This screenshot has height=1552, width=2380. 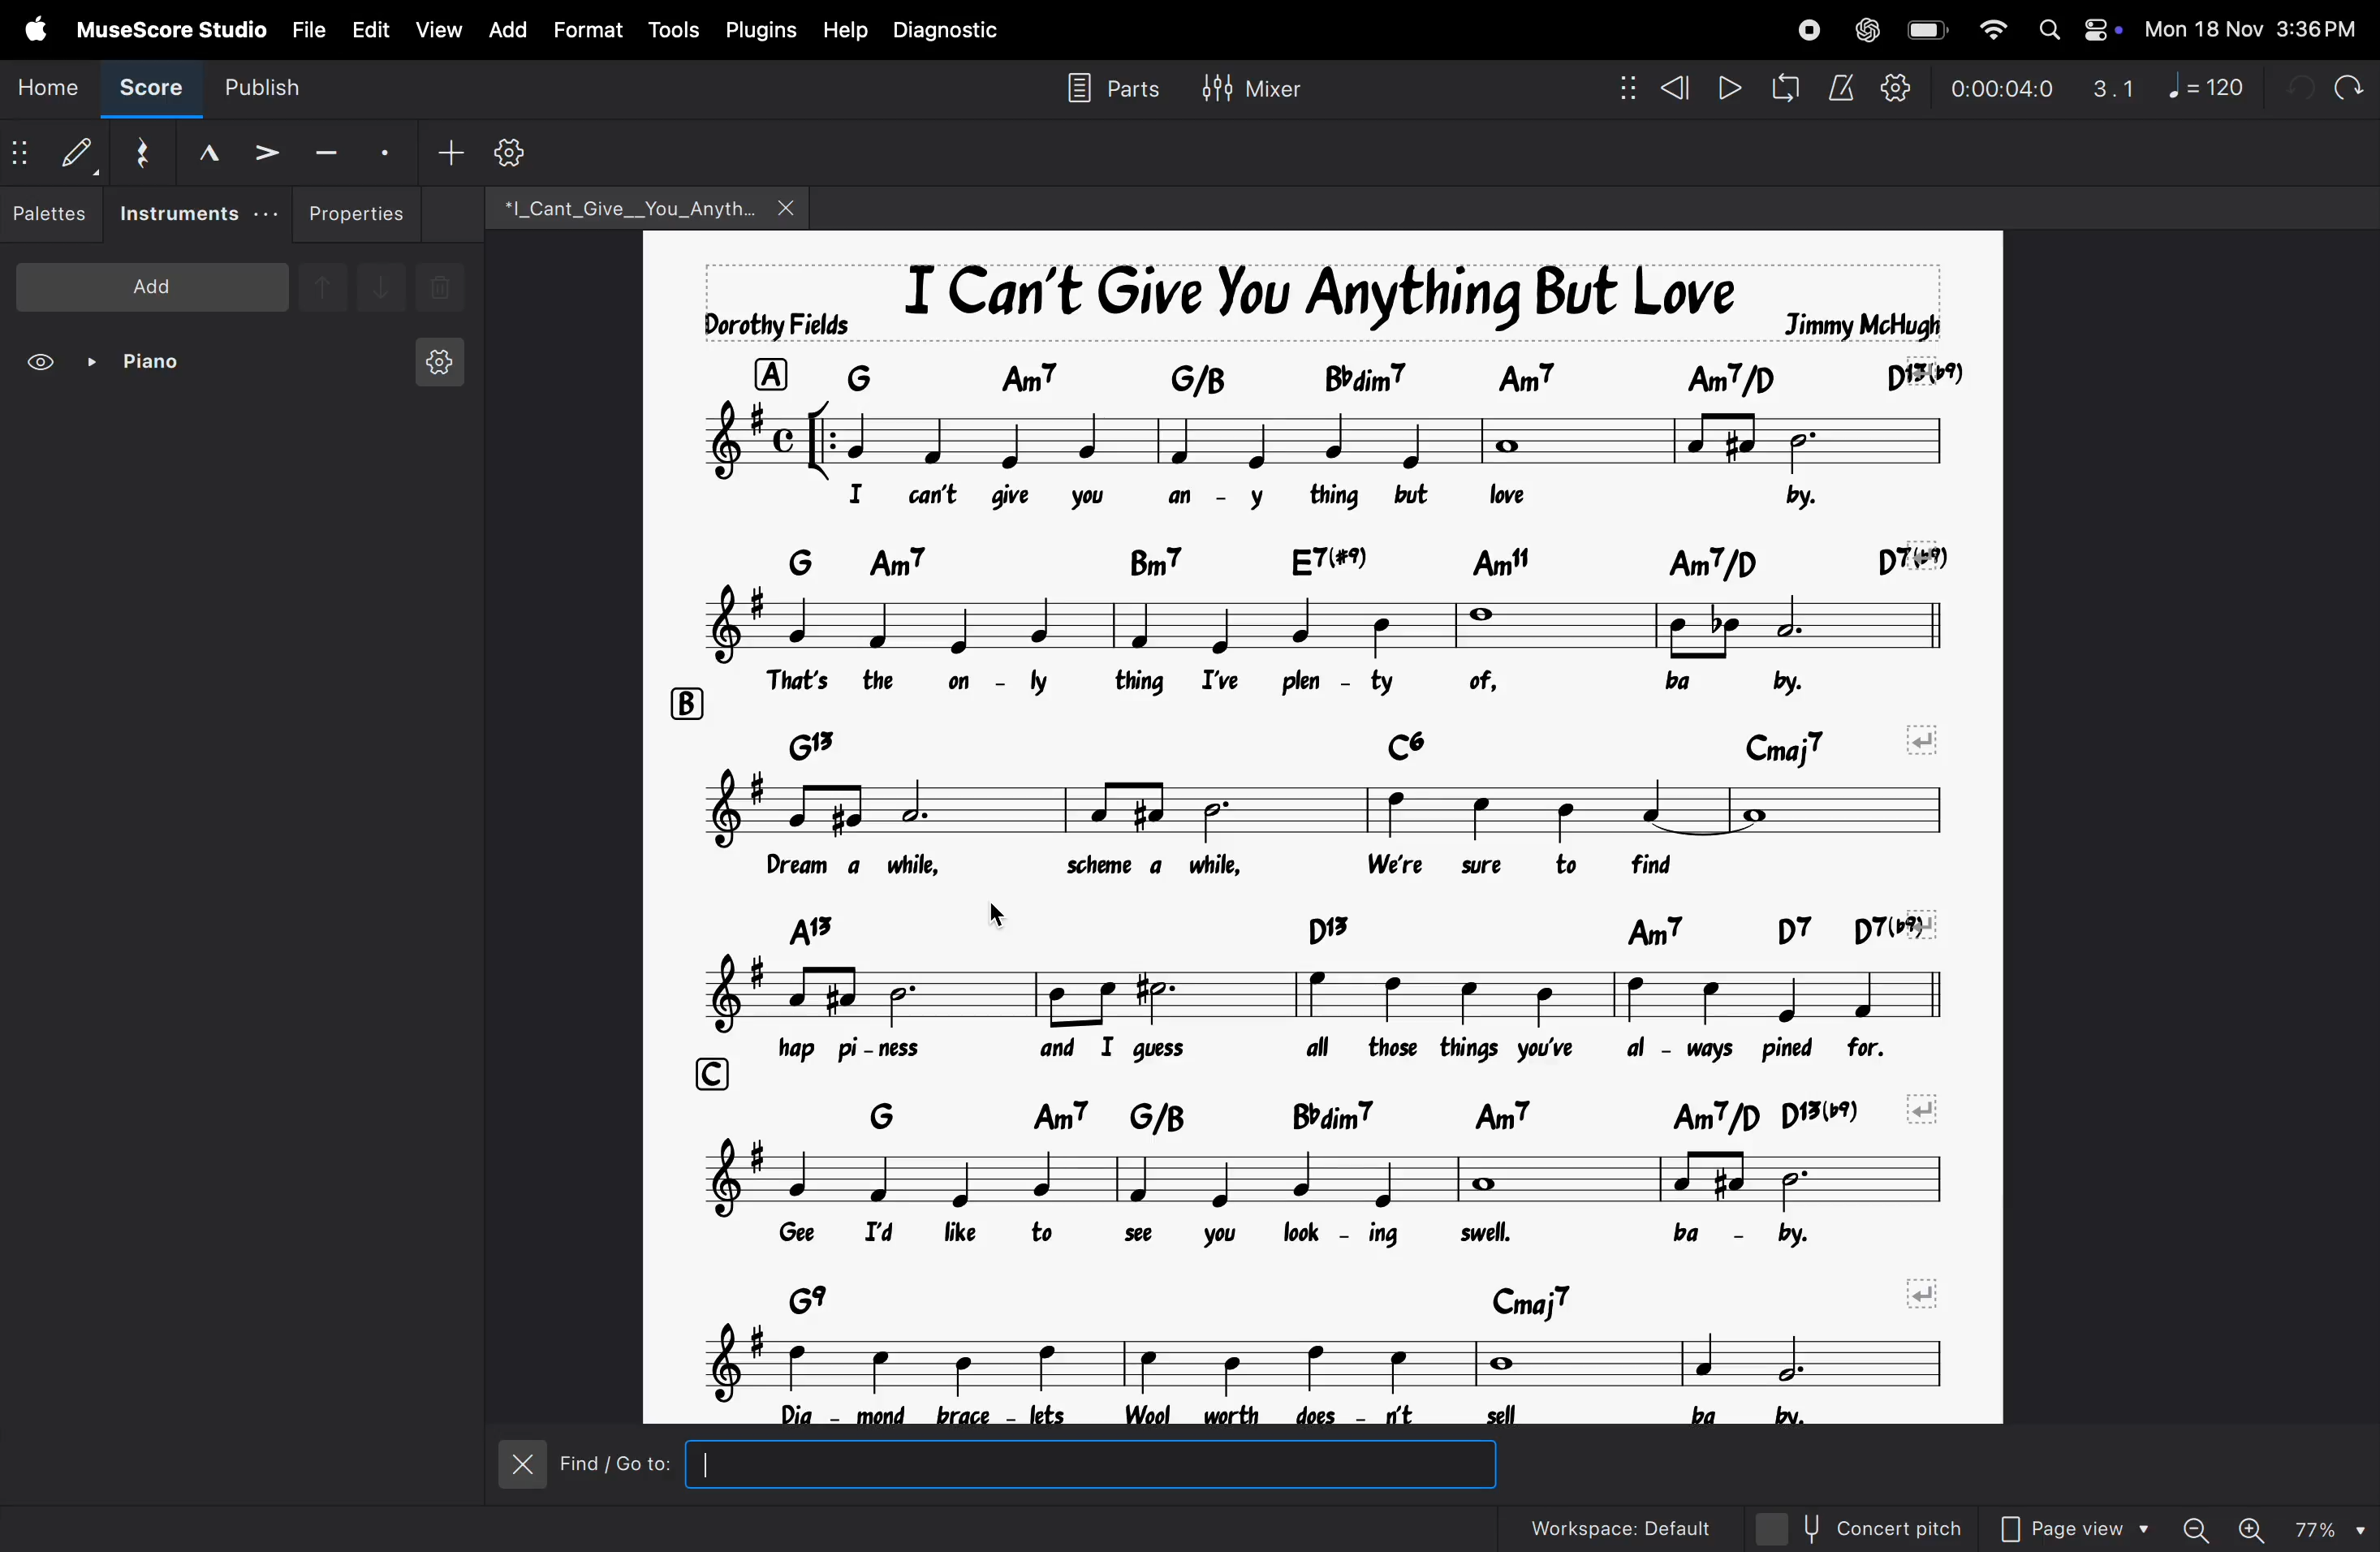 I want to click on edit, so click(x=368, y=25).